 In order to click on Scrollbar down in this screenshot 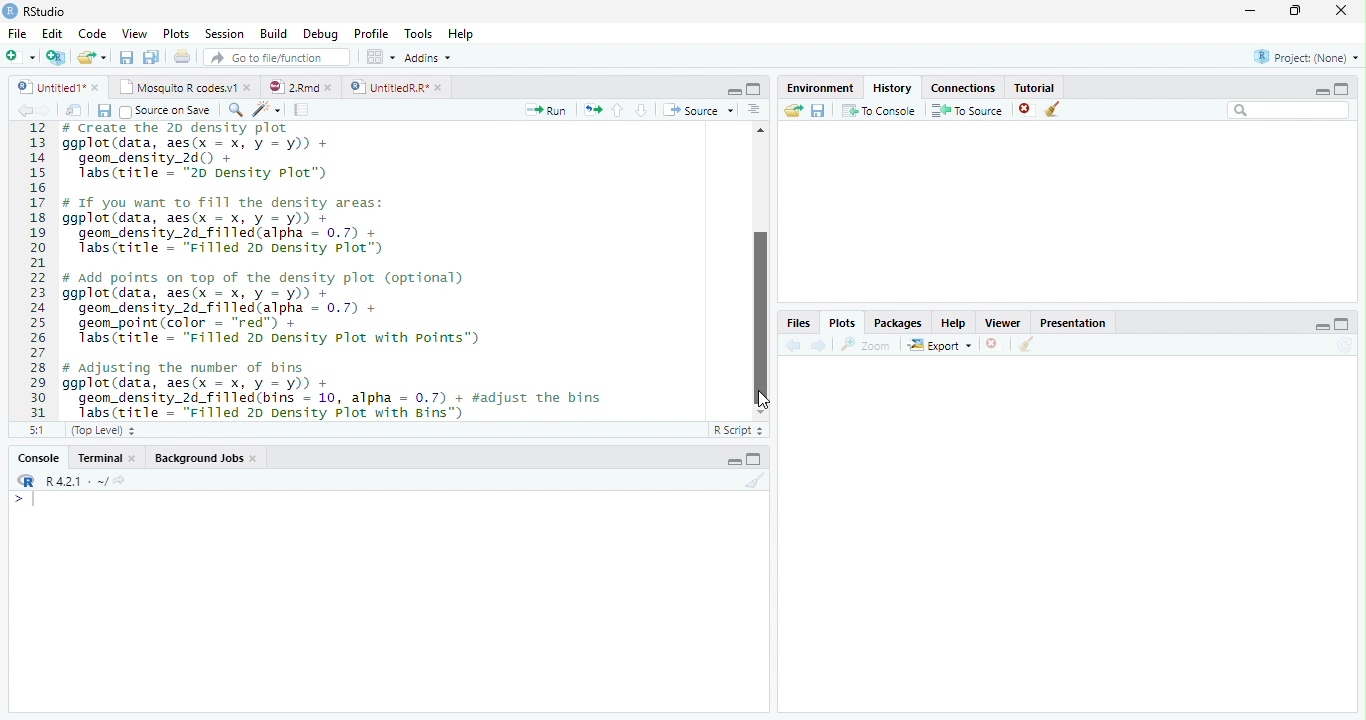, I will do `click(760, 412)`.